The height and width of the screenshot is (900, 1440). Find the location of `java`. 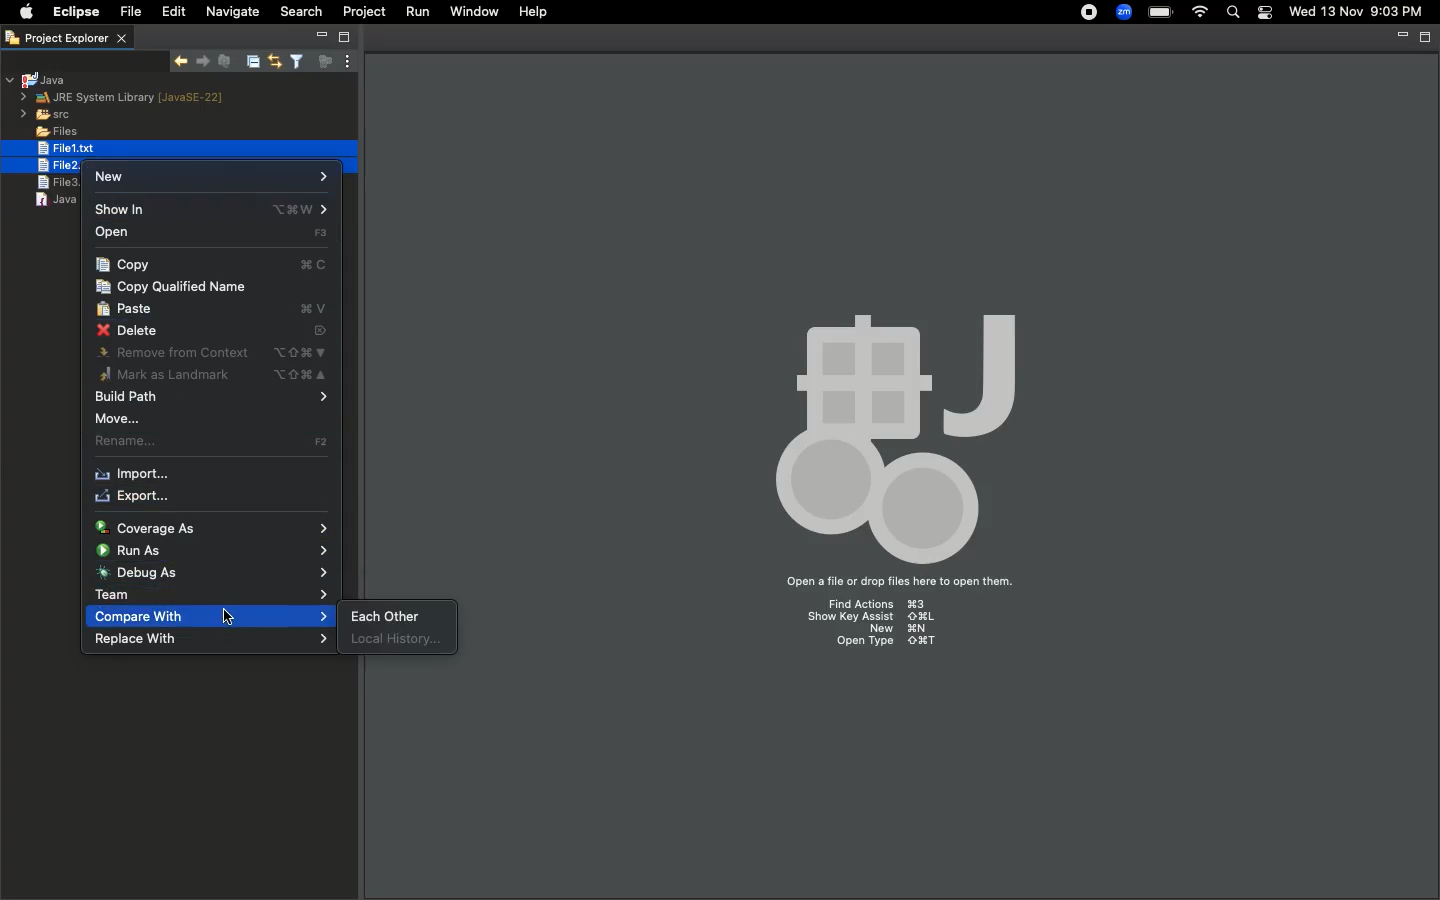

java is located at coordinates (56, 205).